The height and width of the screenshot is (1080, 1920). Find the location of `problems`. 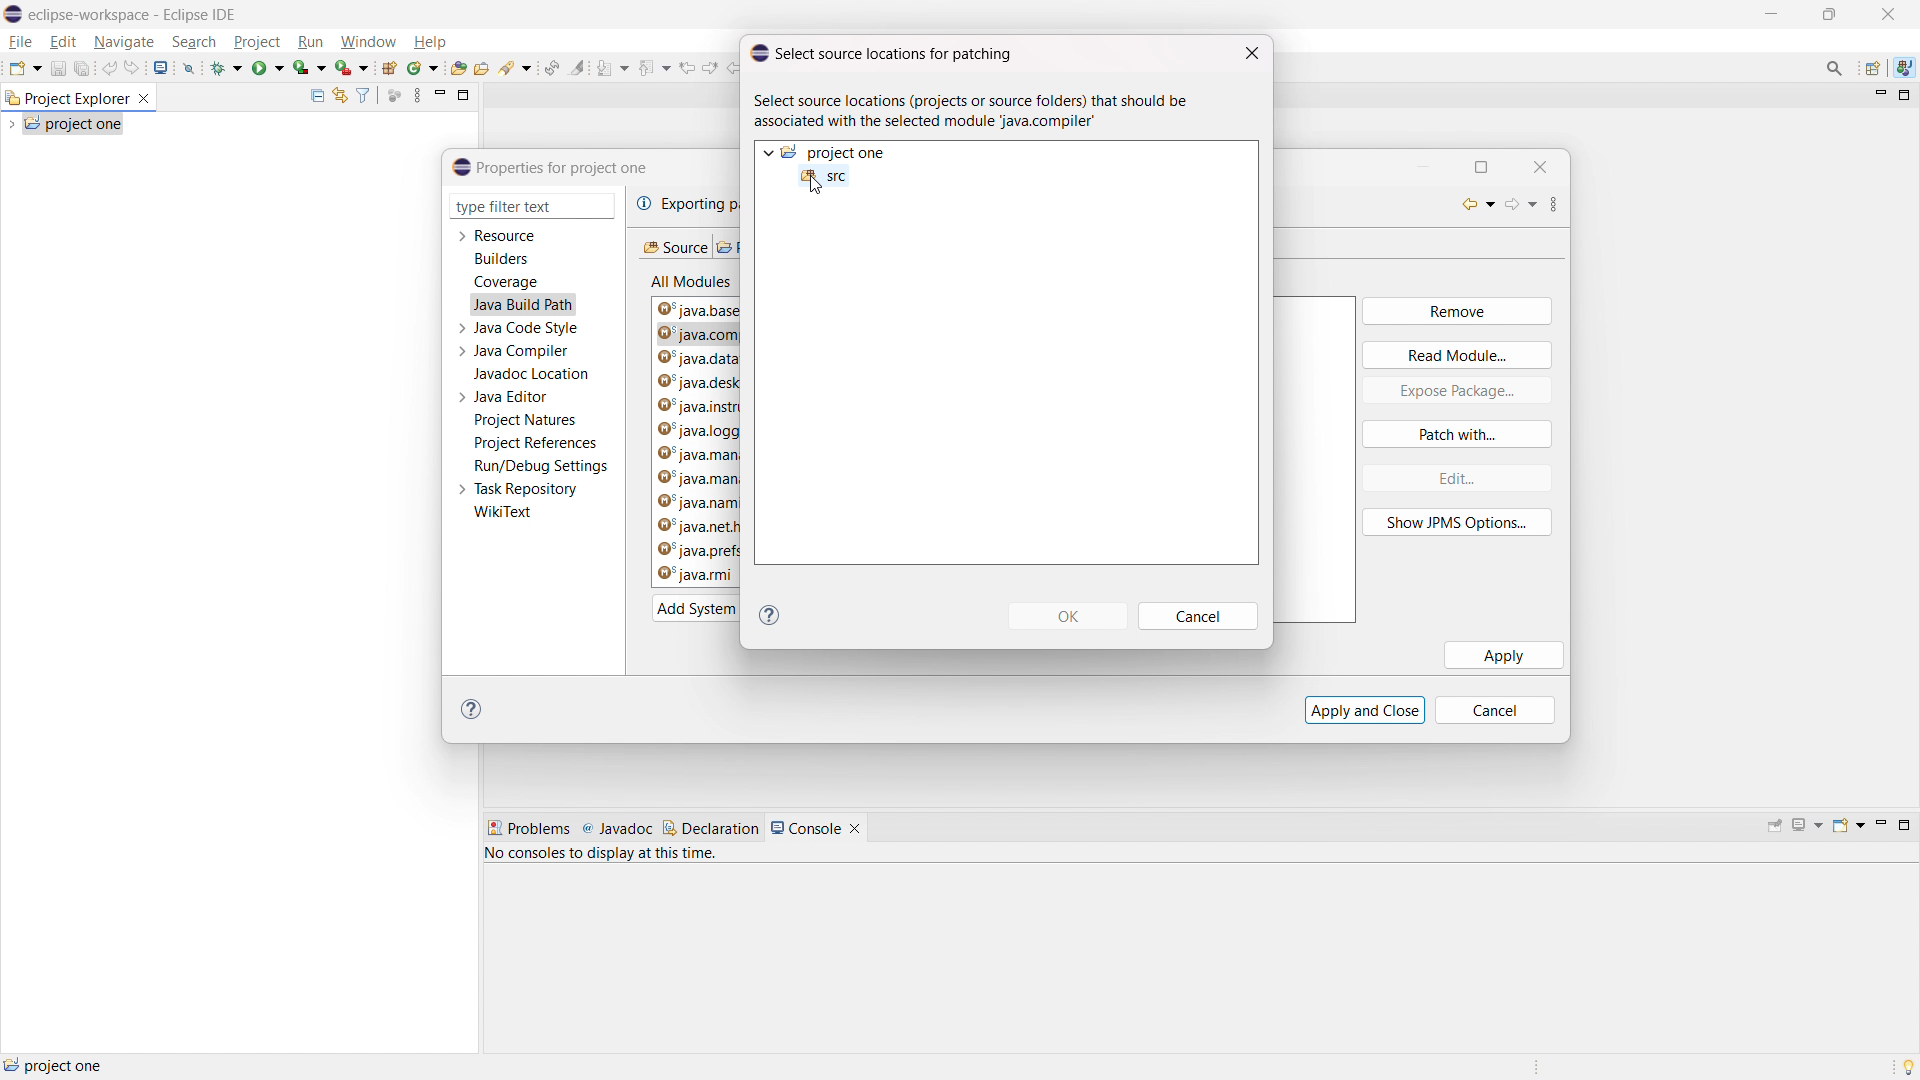

problems is located at coordinates (528, 829).